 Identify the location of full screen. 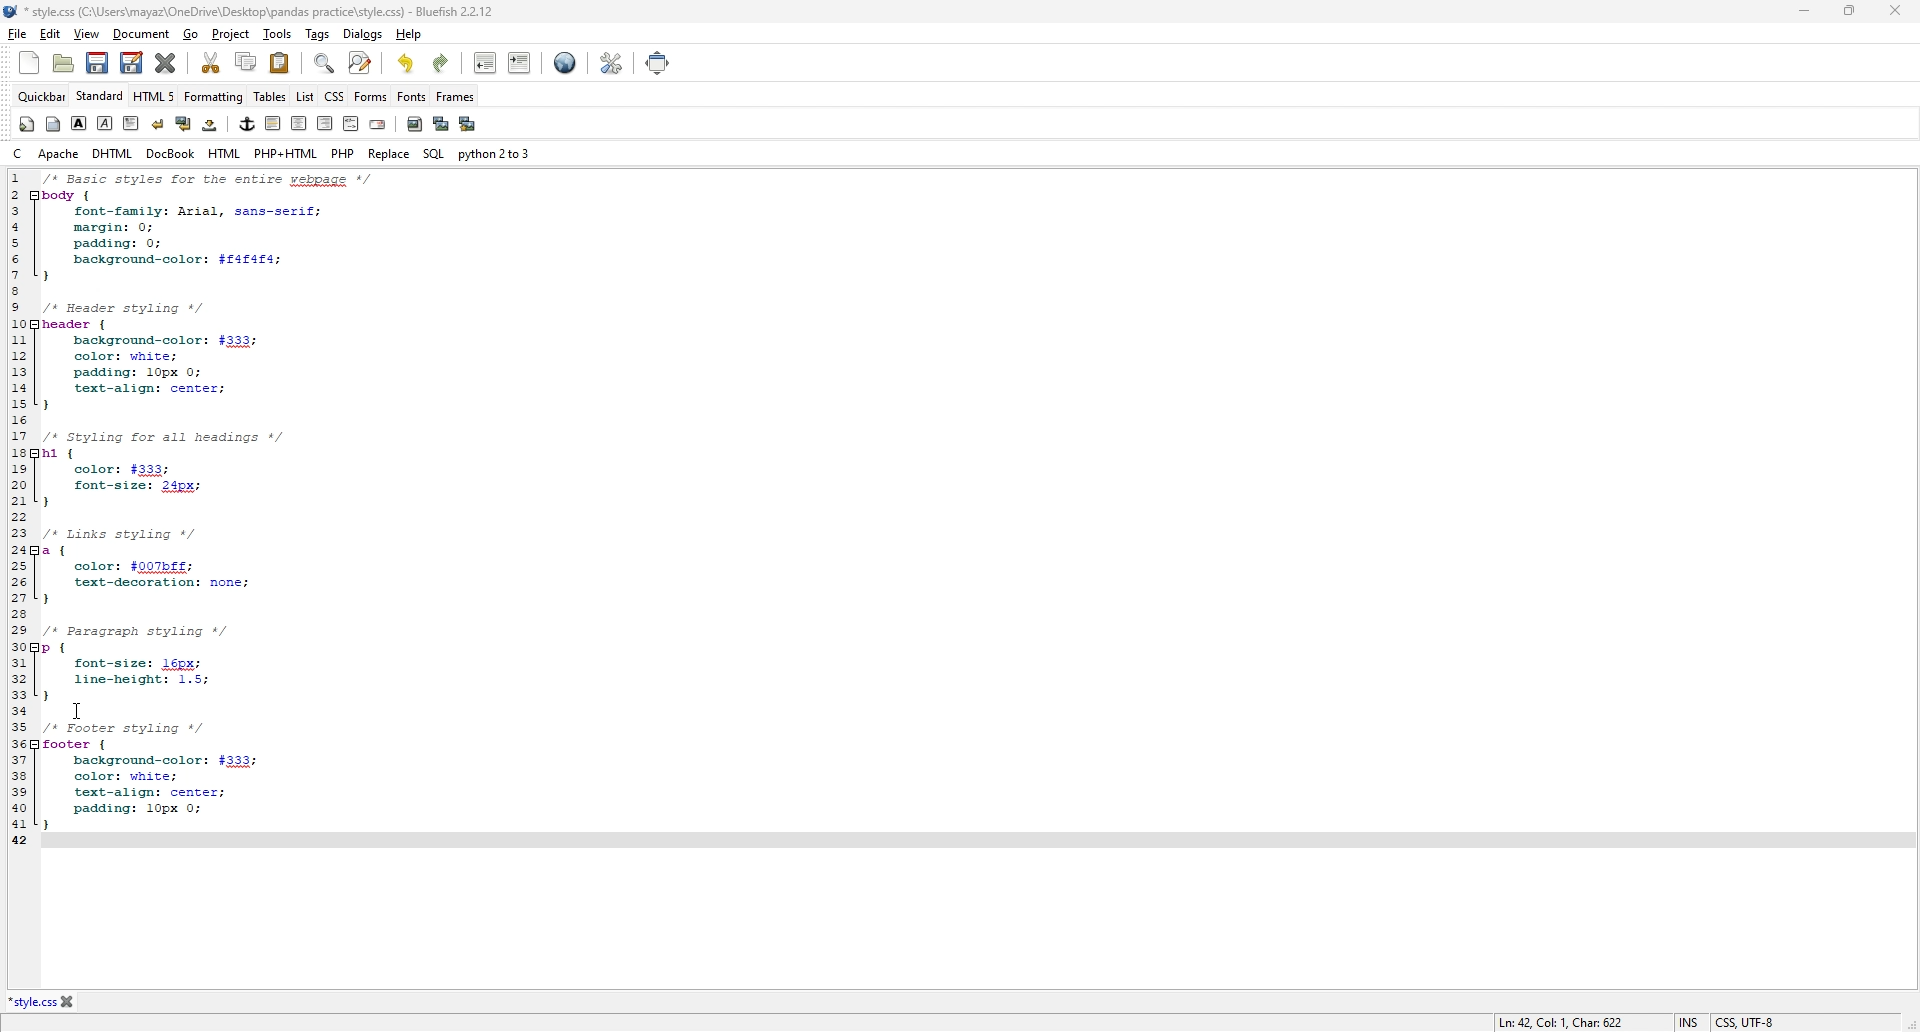
(657, 62).